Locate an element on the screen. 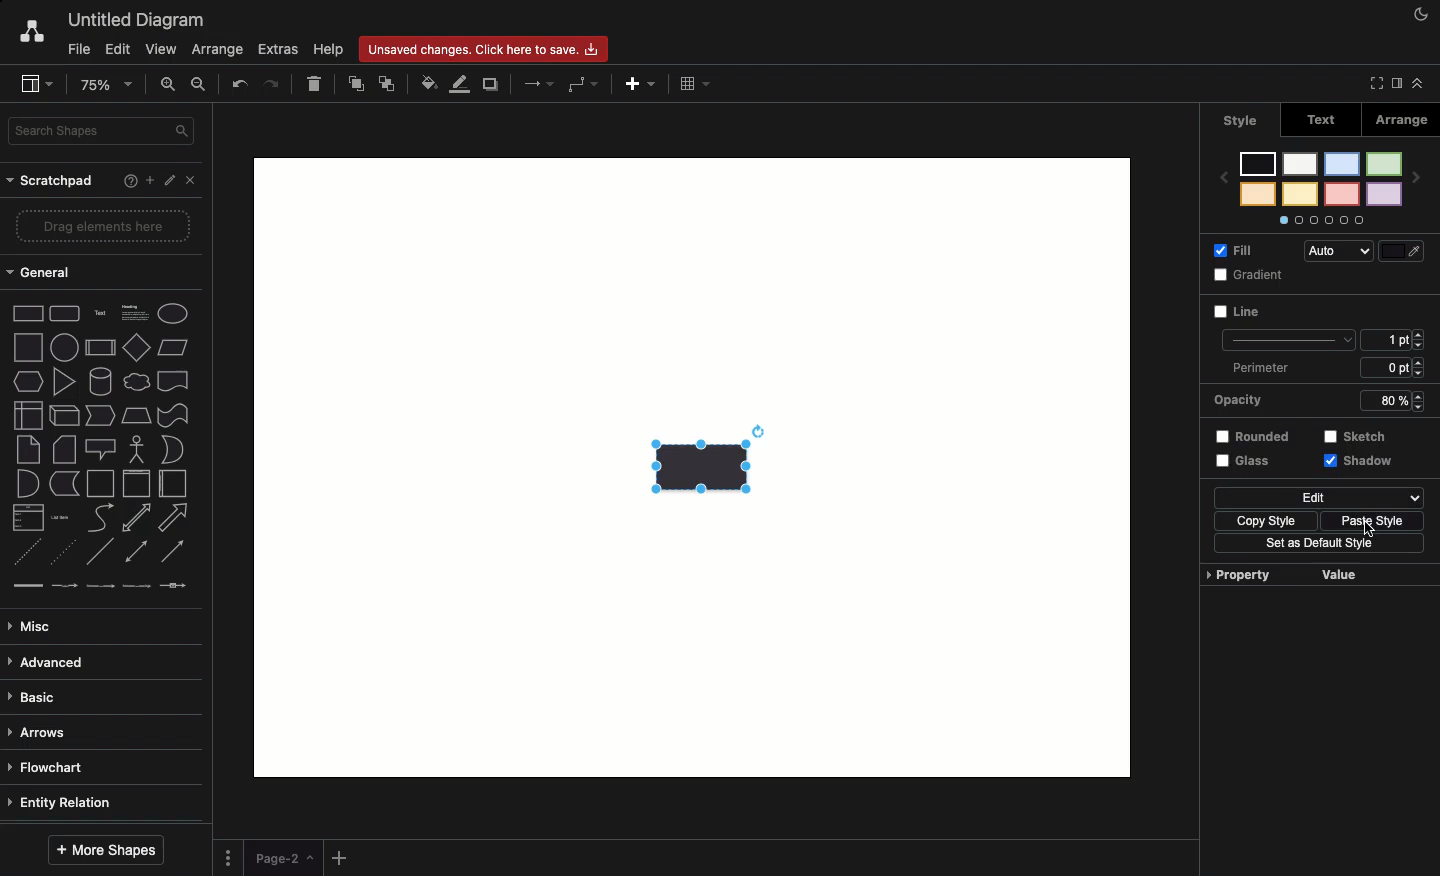 Image resolution: width=1440 pixels, height=876 pixels. Glass is located at coordinates (1244, 461).